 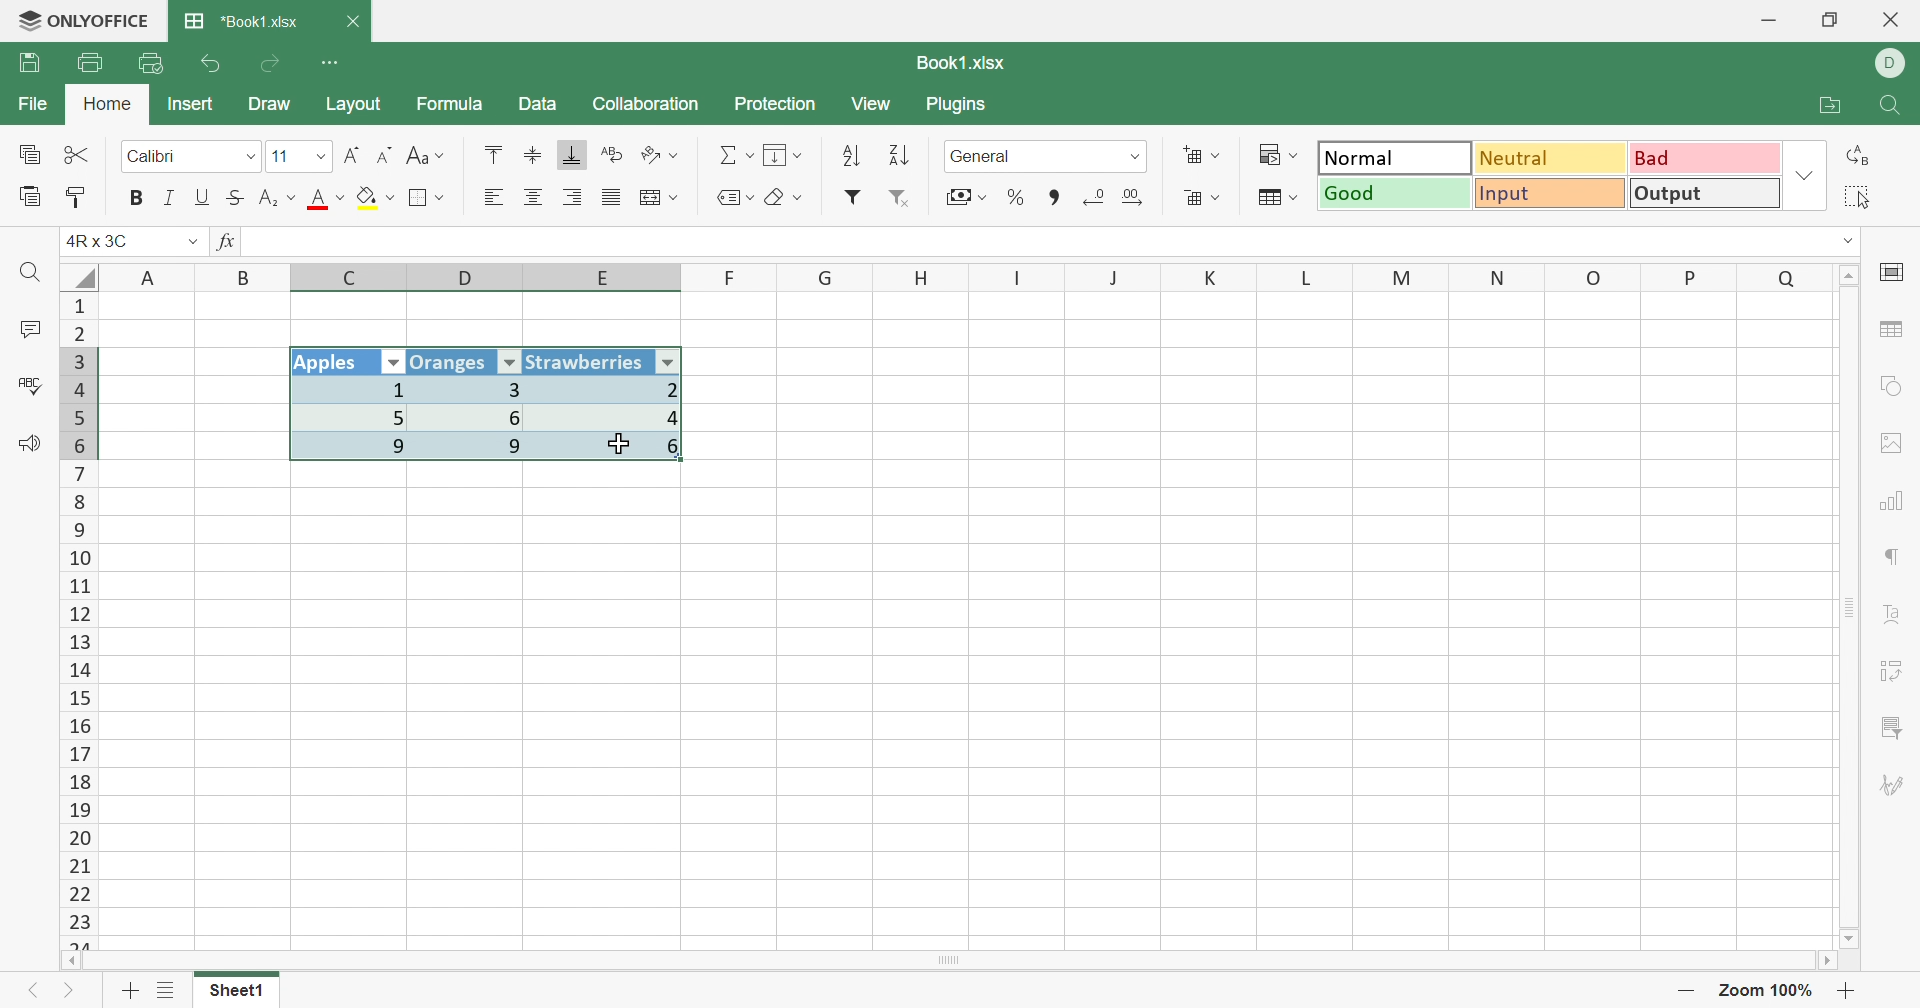 I want to click on Autofilter, so click(x=670, y=361).